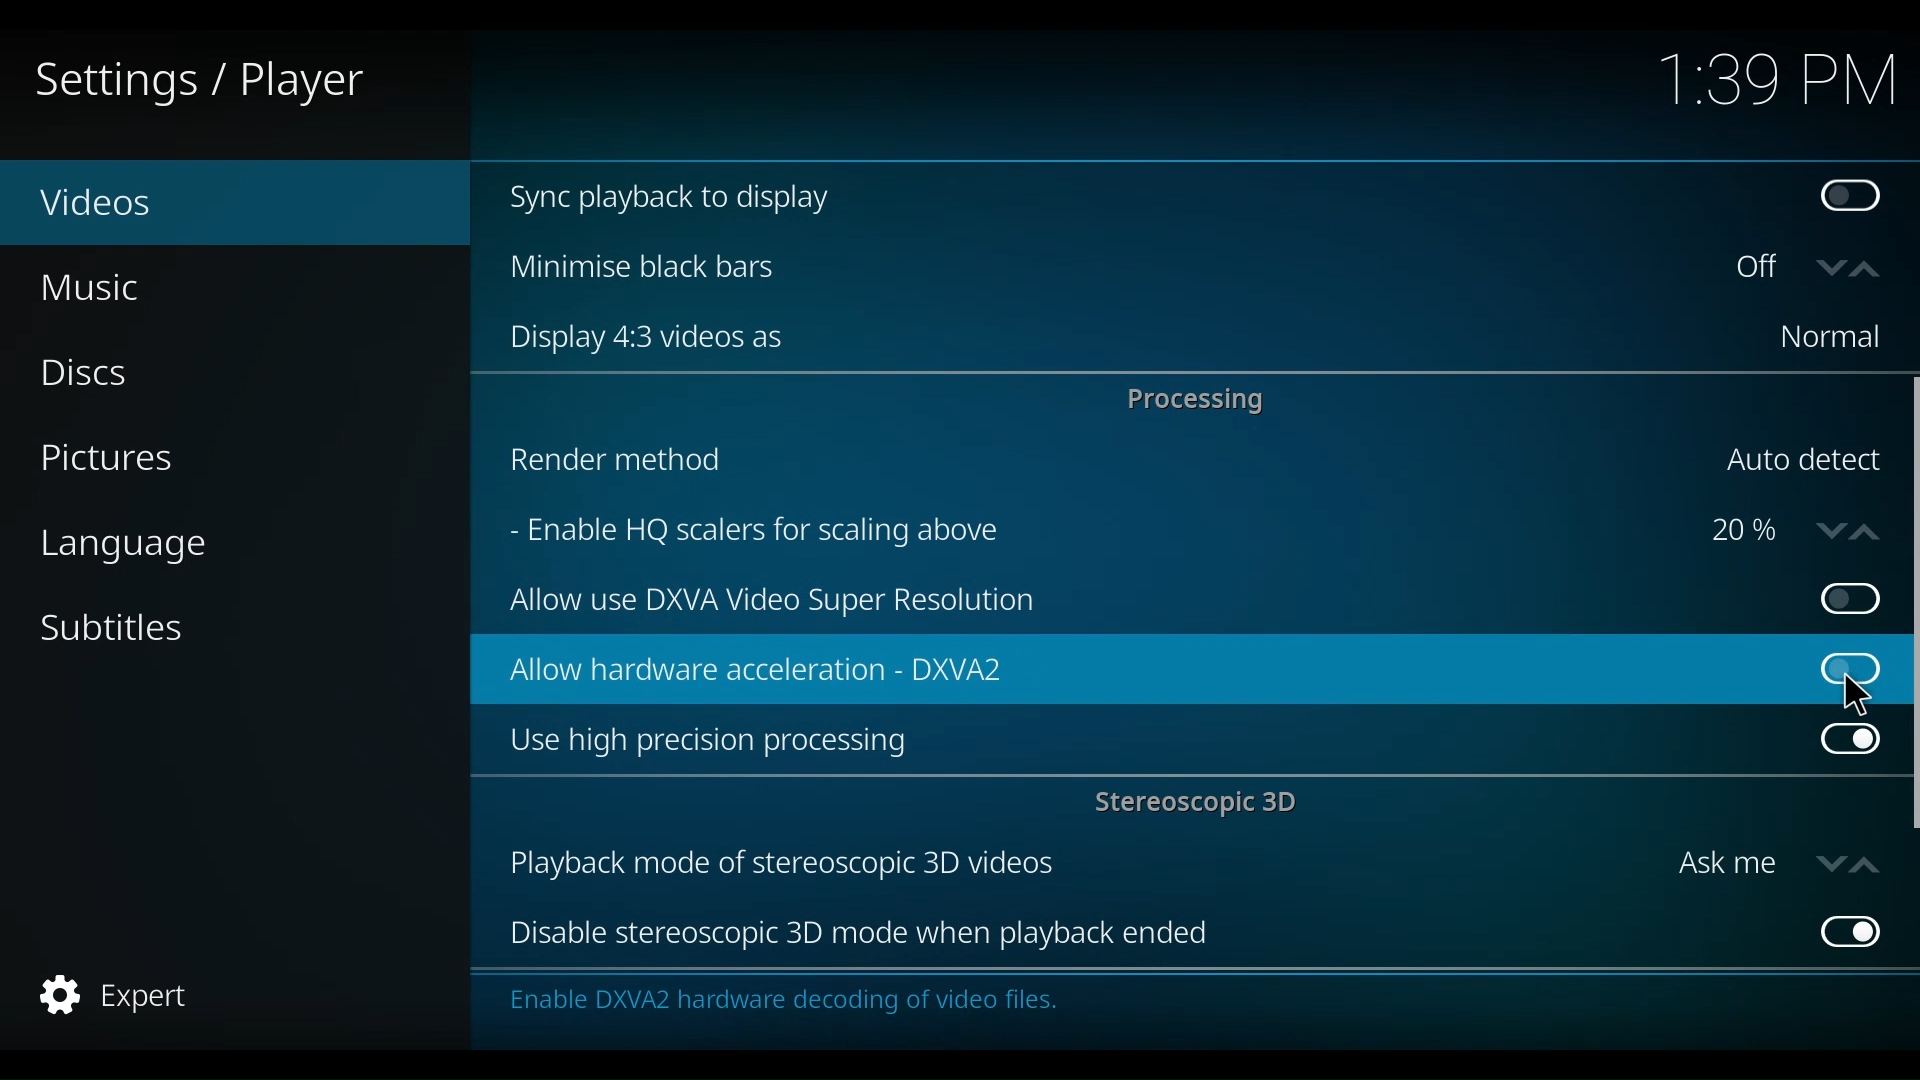 The width and height of the screenshot is (1920, 1080). Describe the element at coordinates (1150, 742) in the screenshot. I see `Use high precision proessing` at that location.